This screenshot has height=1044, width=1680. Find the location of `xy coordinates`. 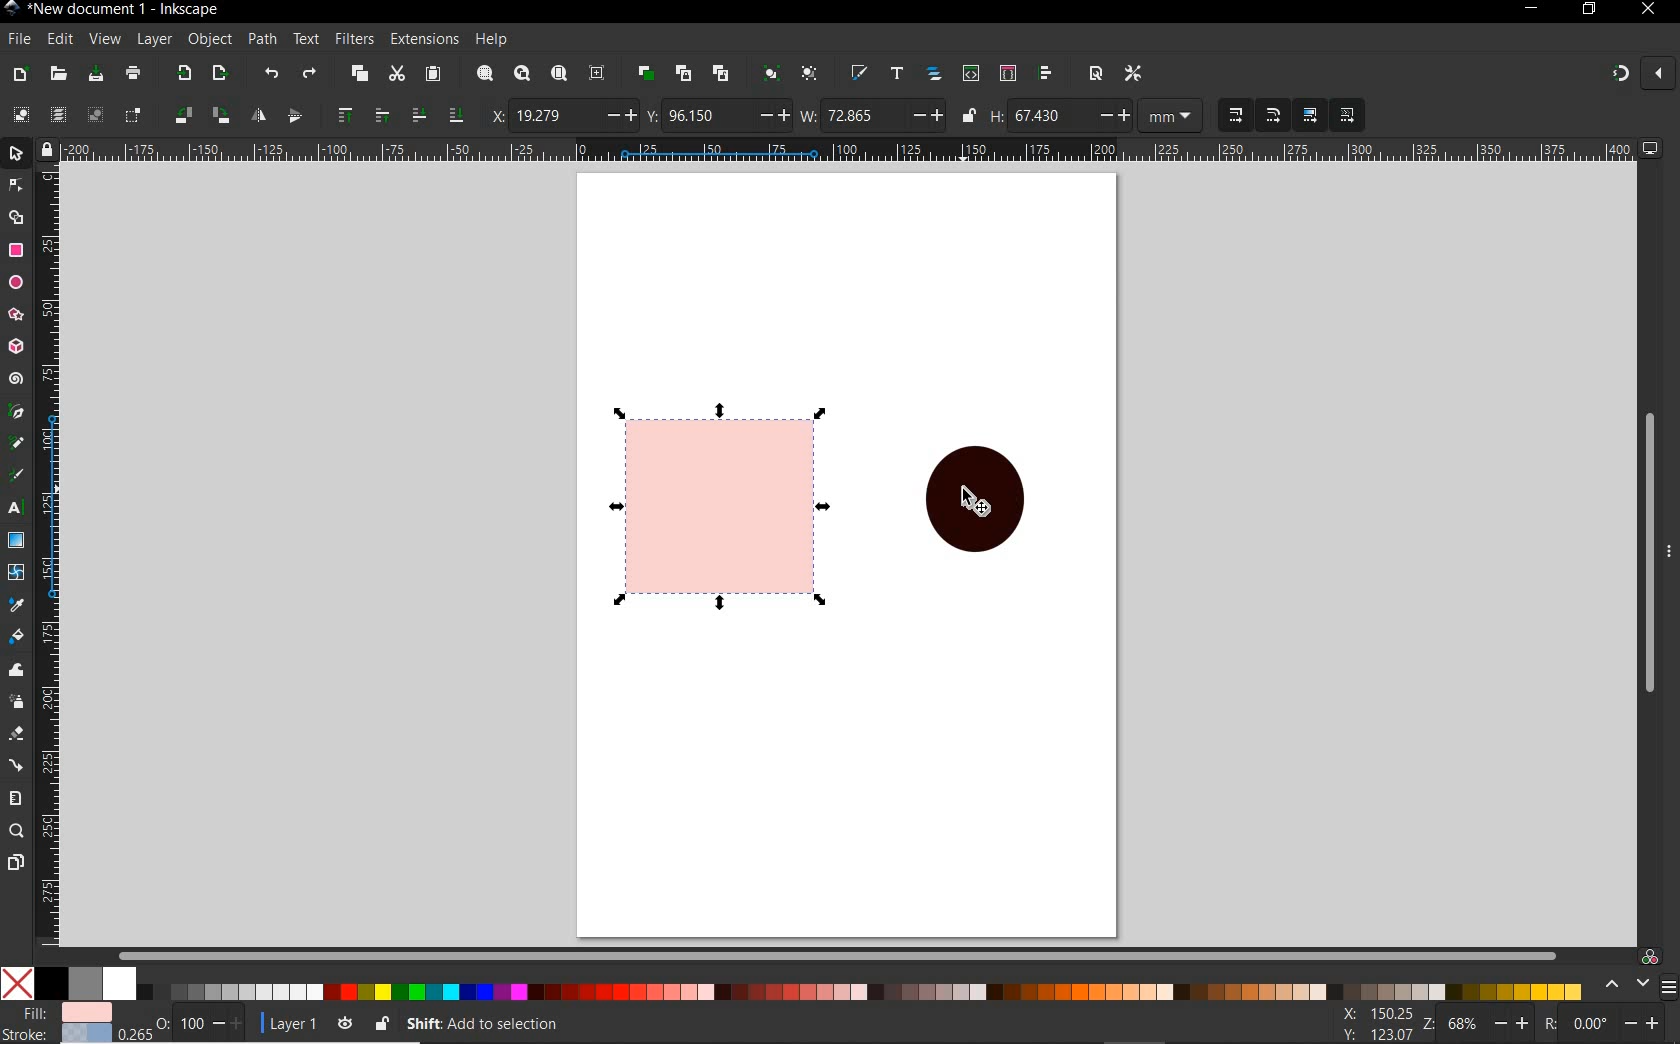

xy coordinates is located at coordinates (1383, 1025).